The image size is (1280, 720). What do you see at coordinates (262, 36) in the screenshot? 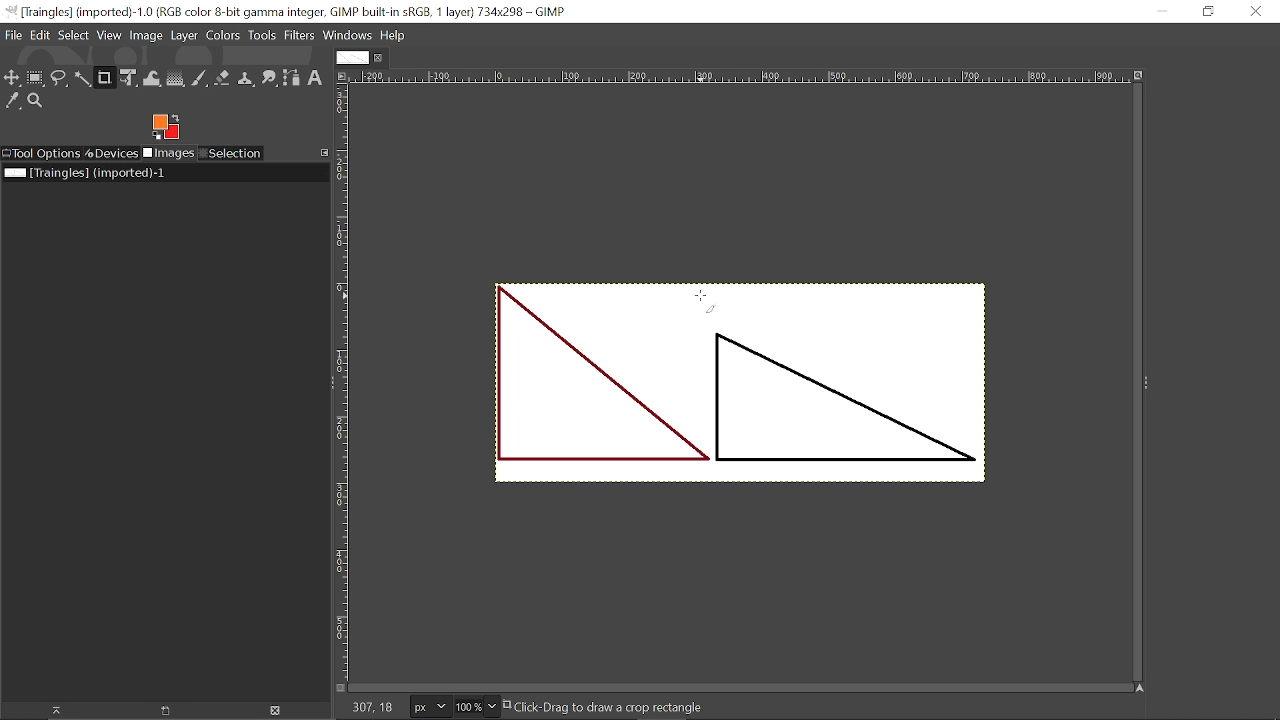
I see `Tools` at bounding box center [262, 36].